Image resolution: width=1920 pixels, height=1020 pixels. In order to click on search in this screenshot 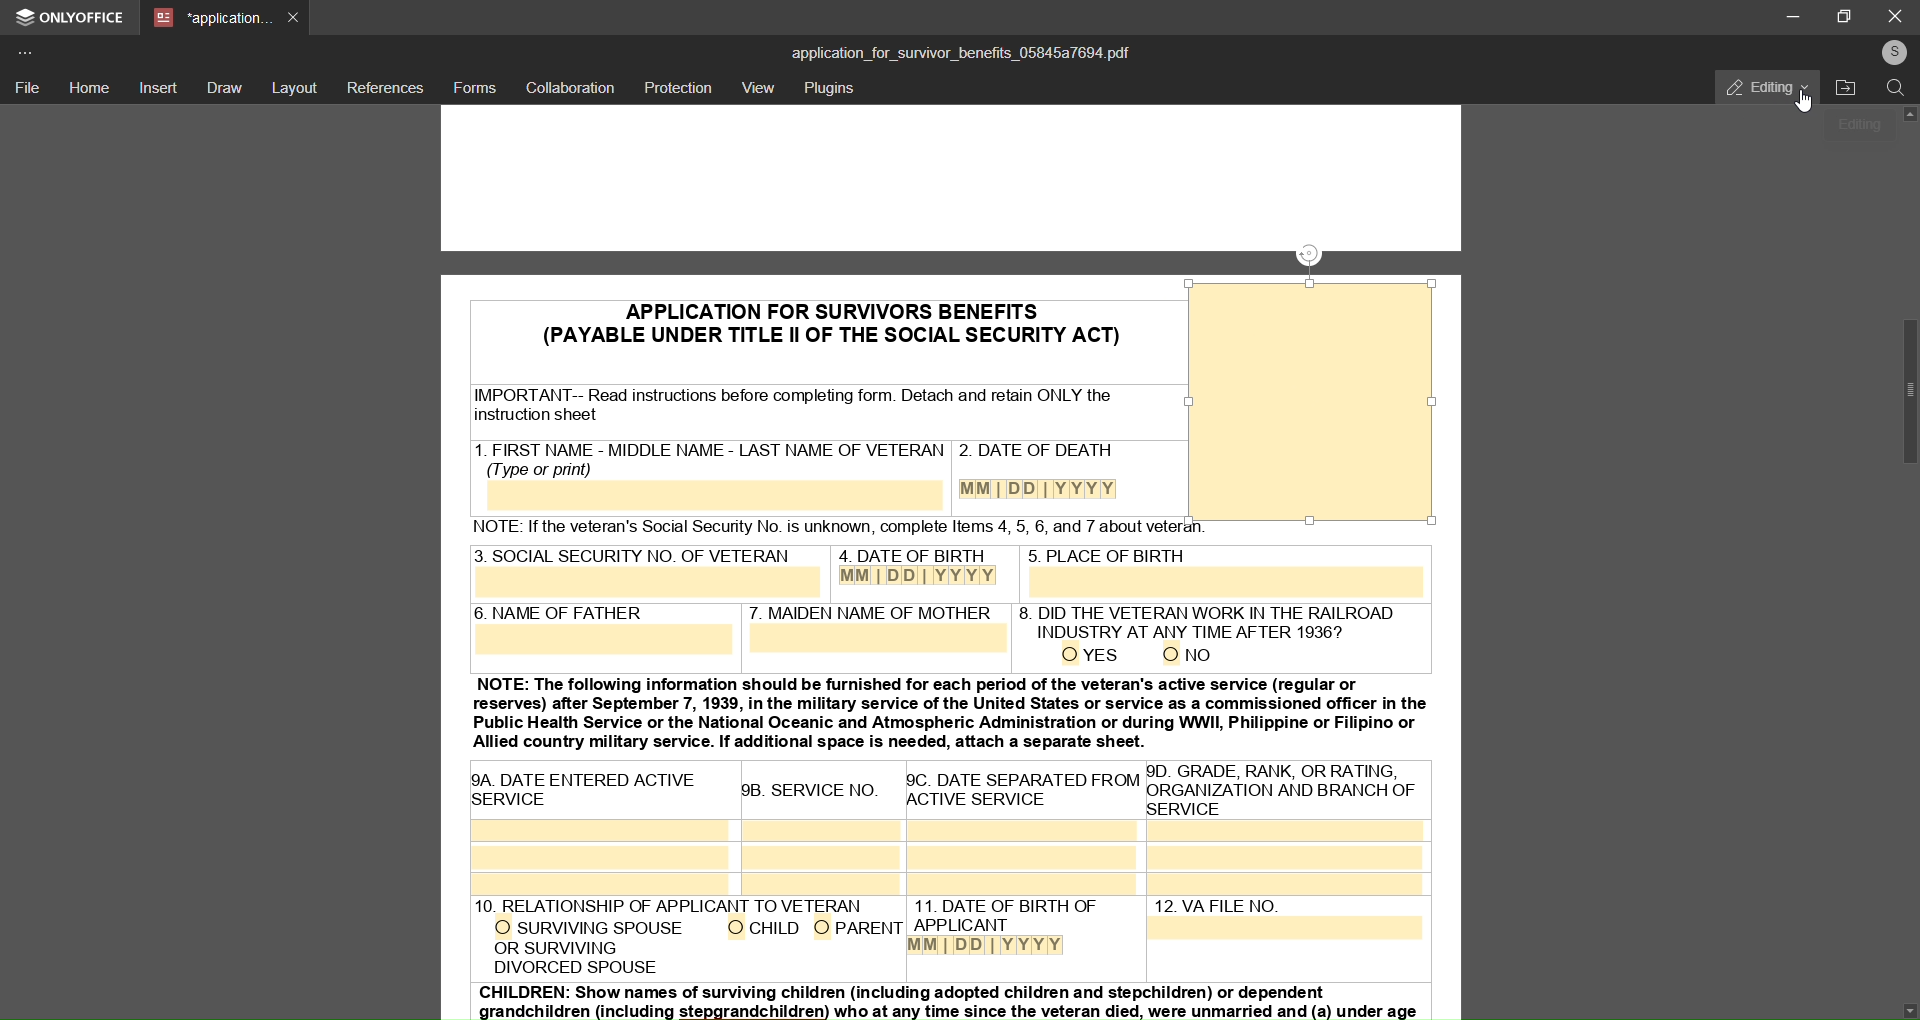, I will do `click(1895, 91)`.